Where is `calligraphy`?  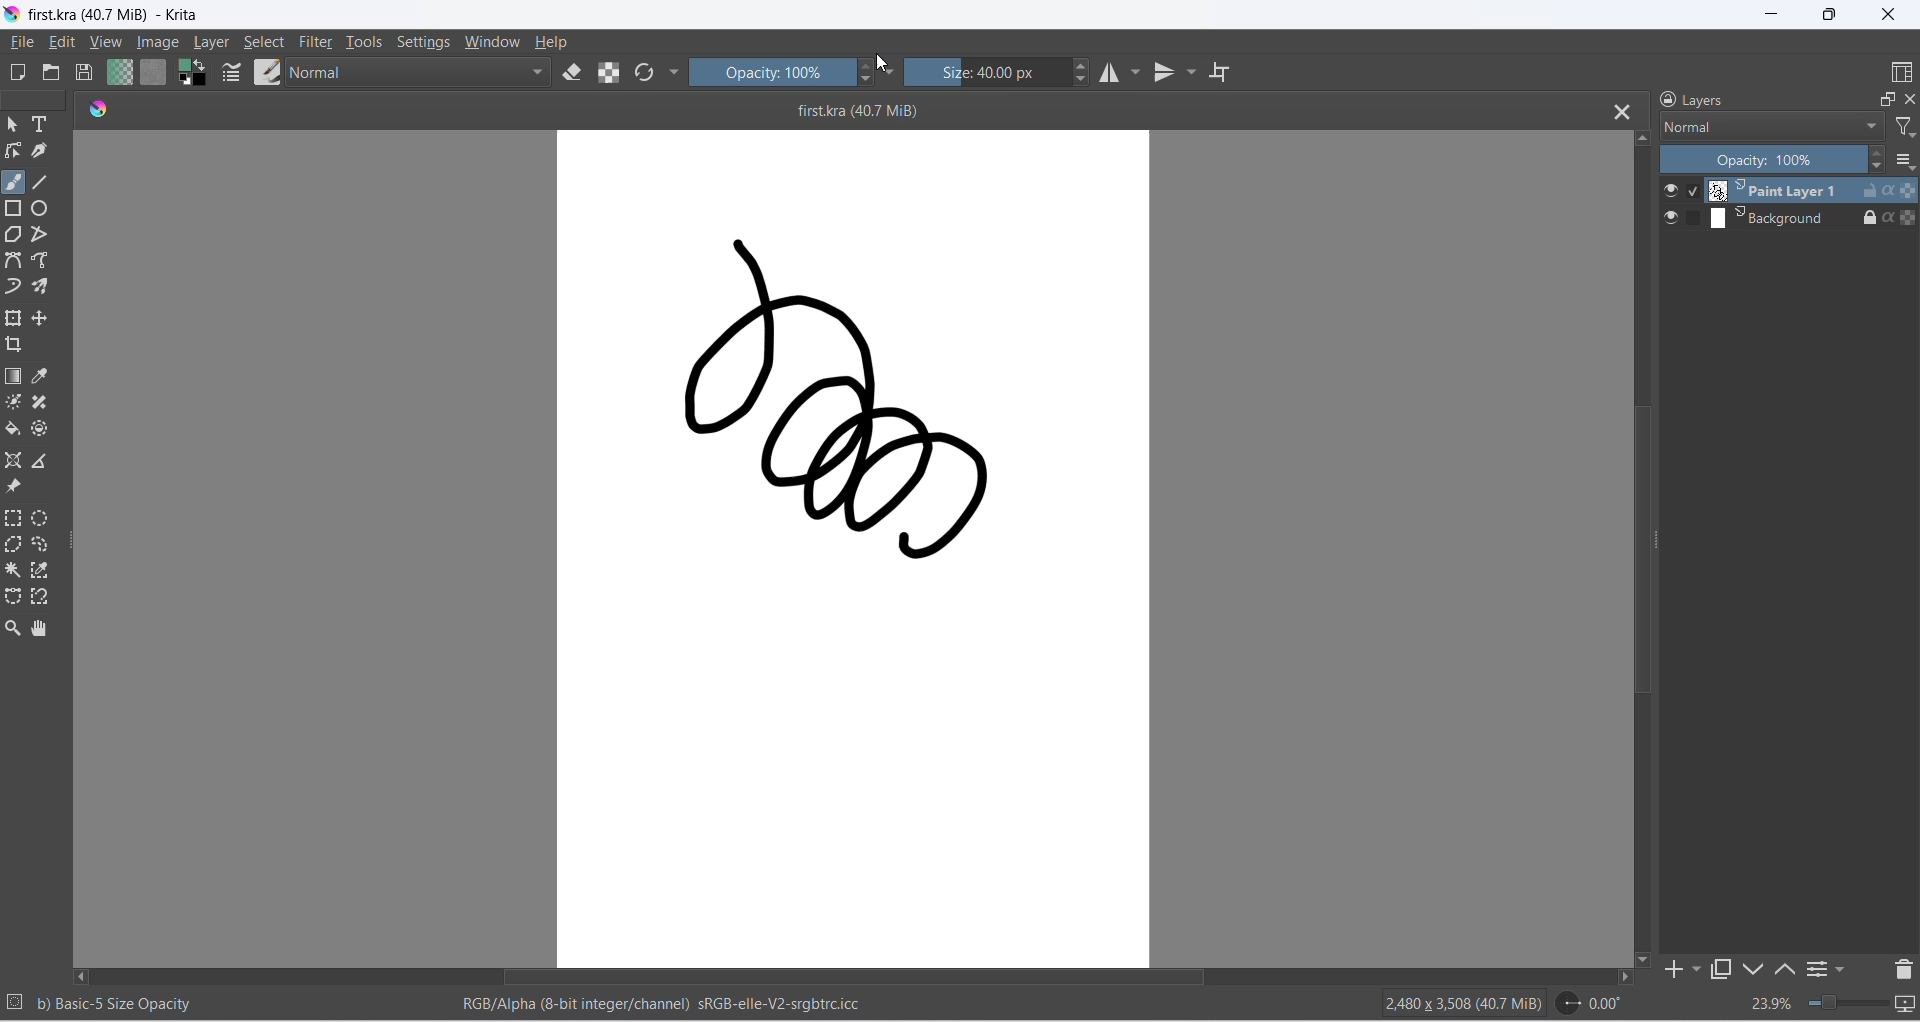
calligraphy is located at coordinates (41, 150).